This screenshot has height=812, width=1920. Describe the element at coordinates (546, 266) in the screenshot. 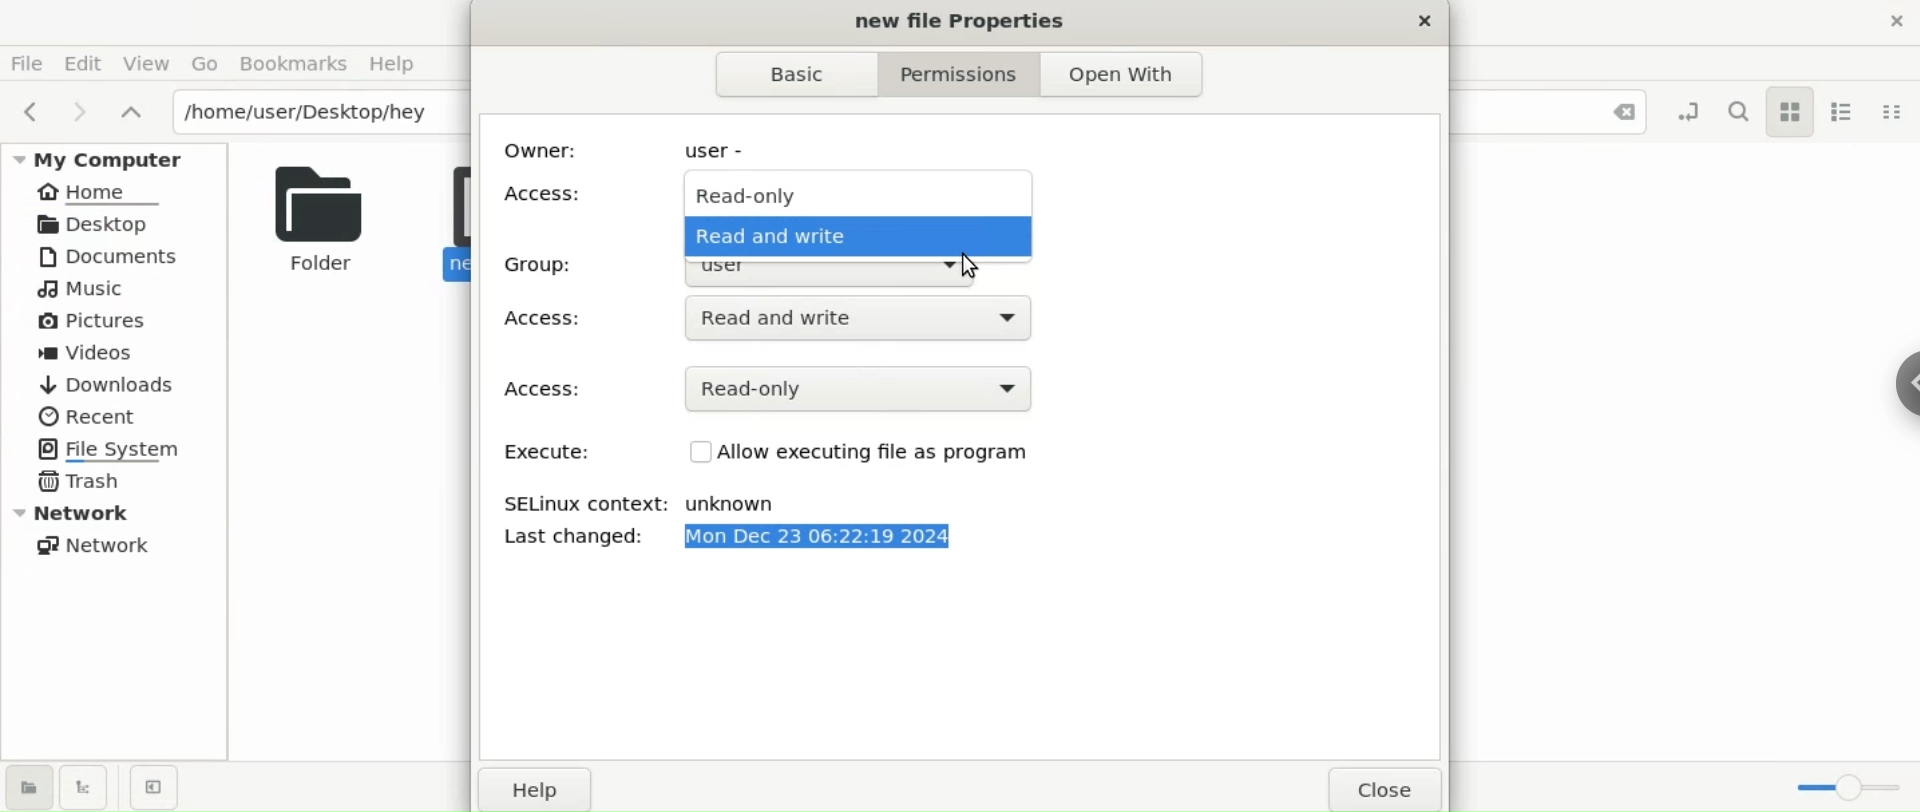

I see `Group:` at that location.